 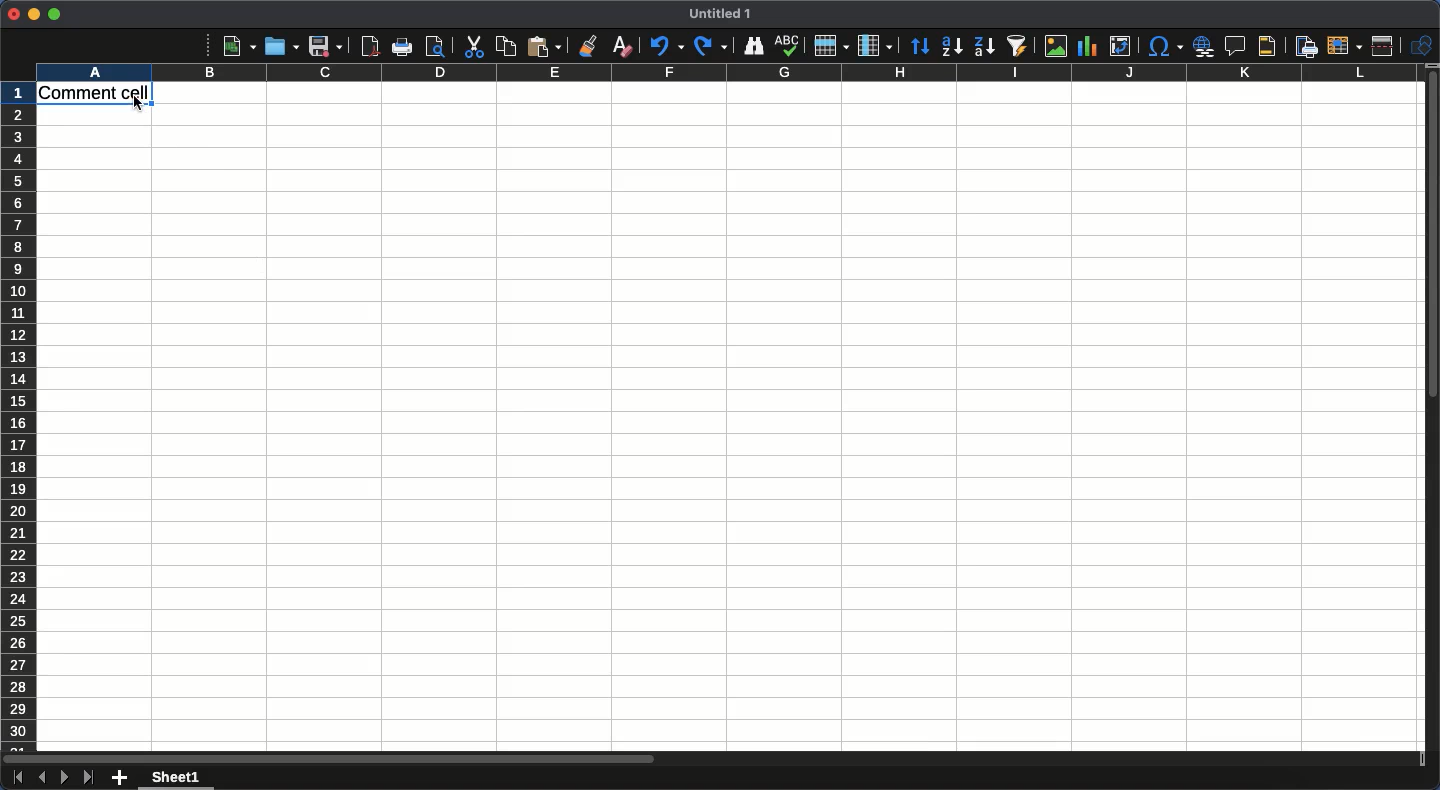 I want to click on New, so click(x=236, y=46).